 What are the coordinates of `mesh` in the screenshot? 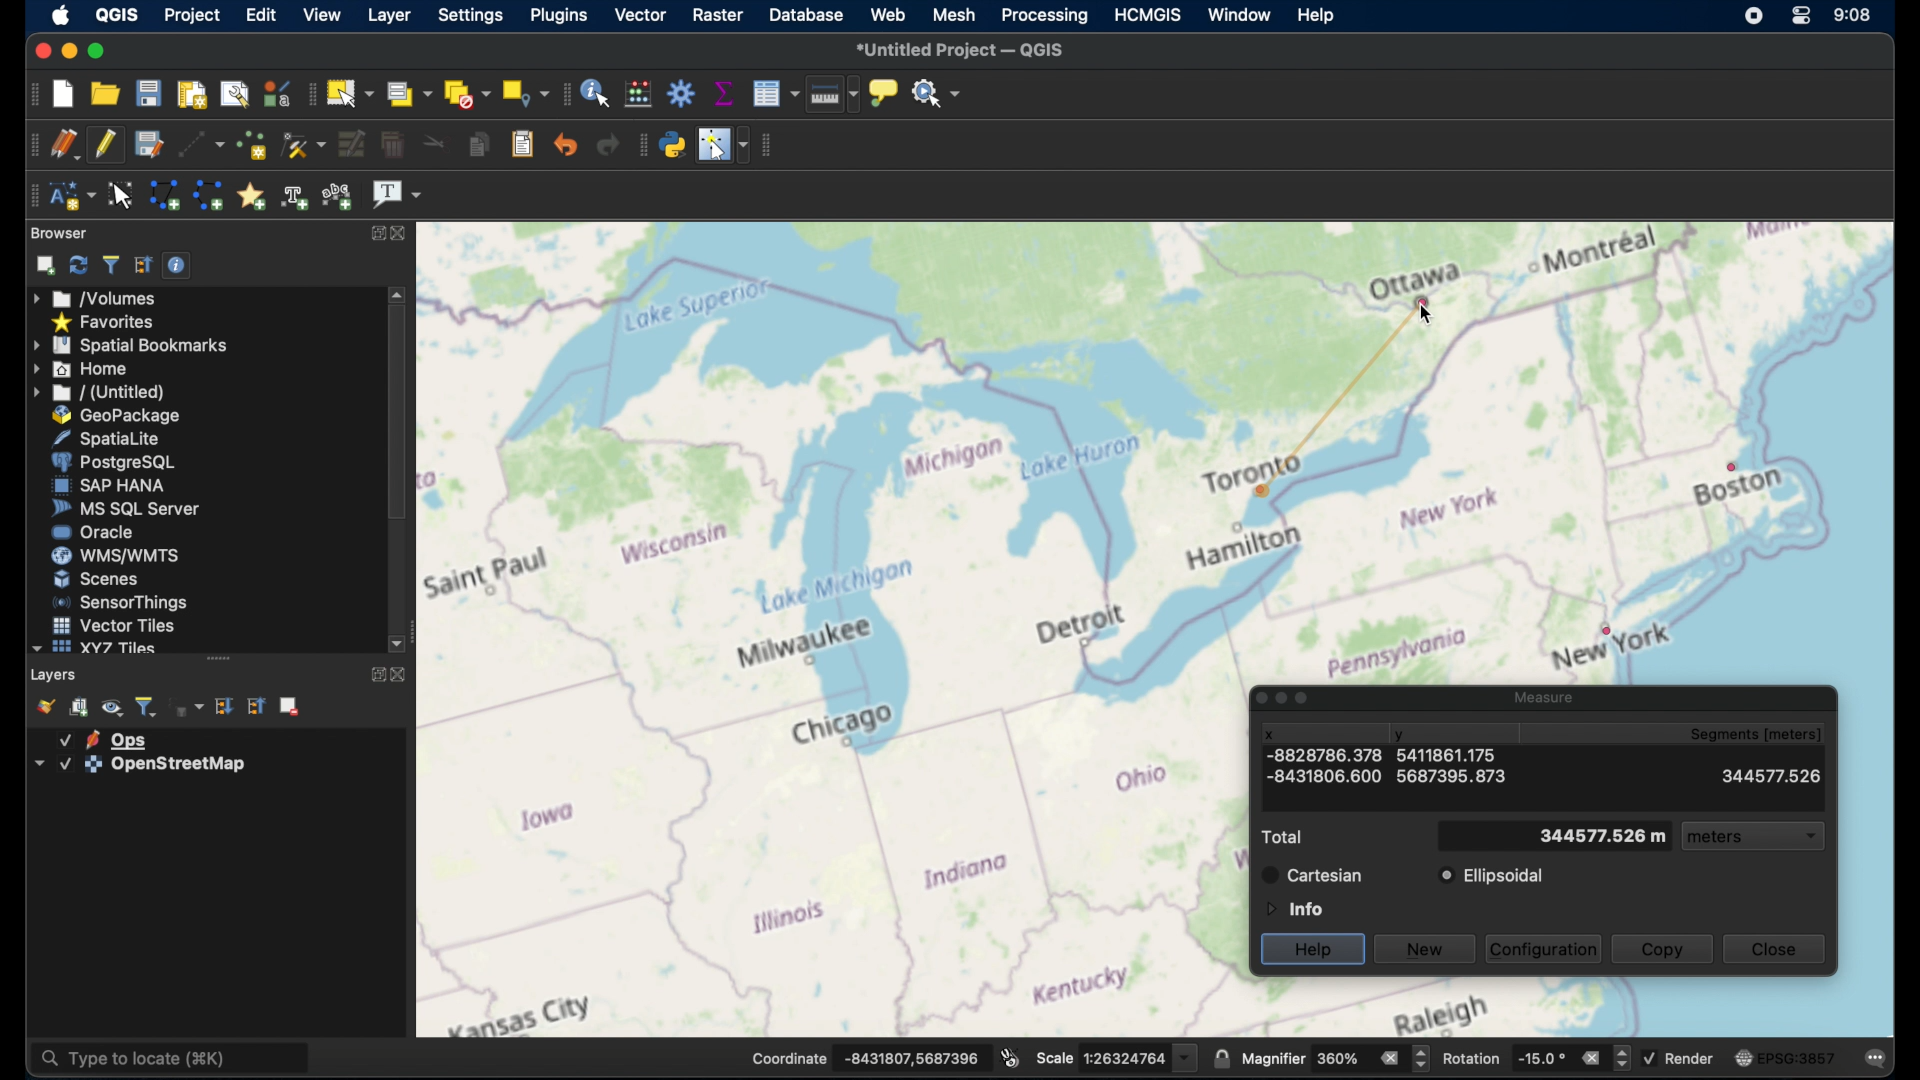 It's located at (954, 15).